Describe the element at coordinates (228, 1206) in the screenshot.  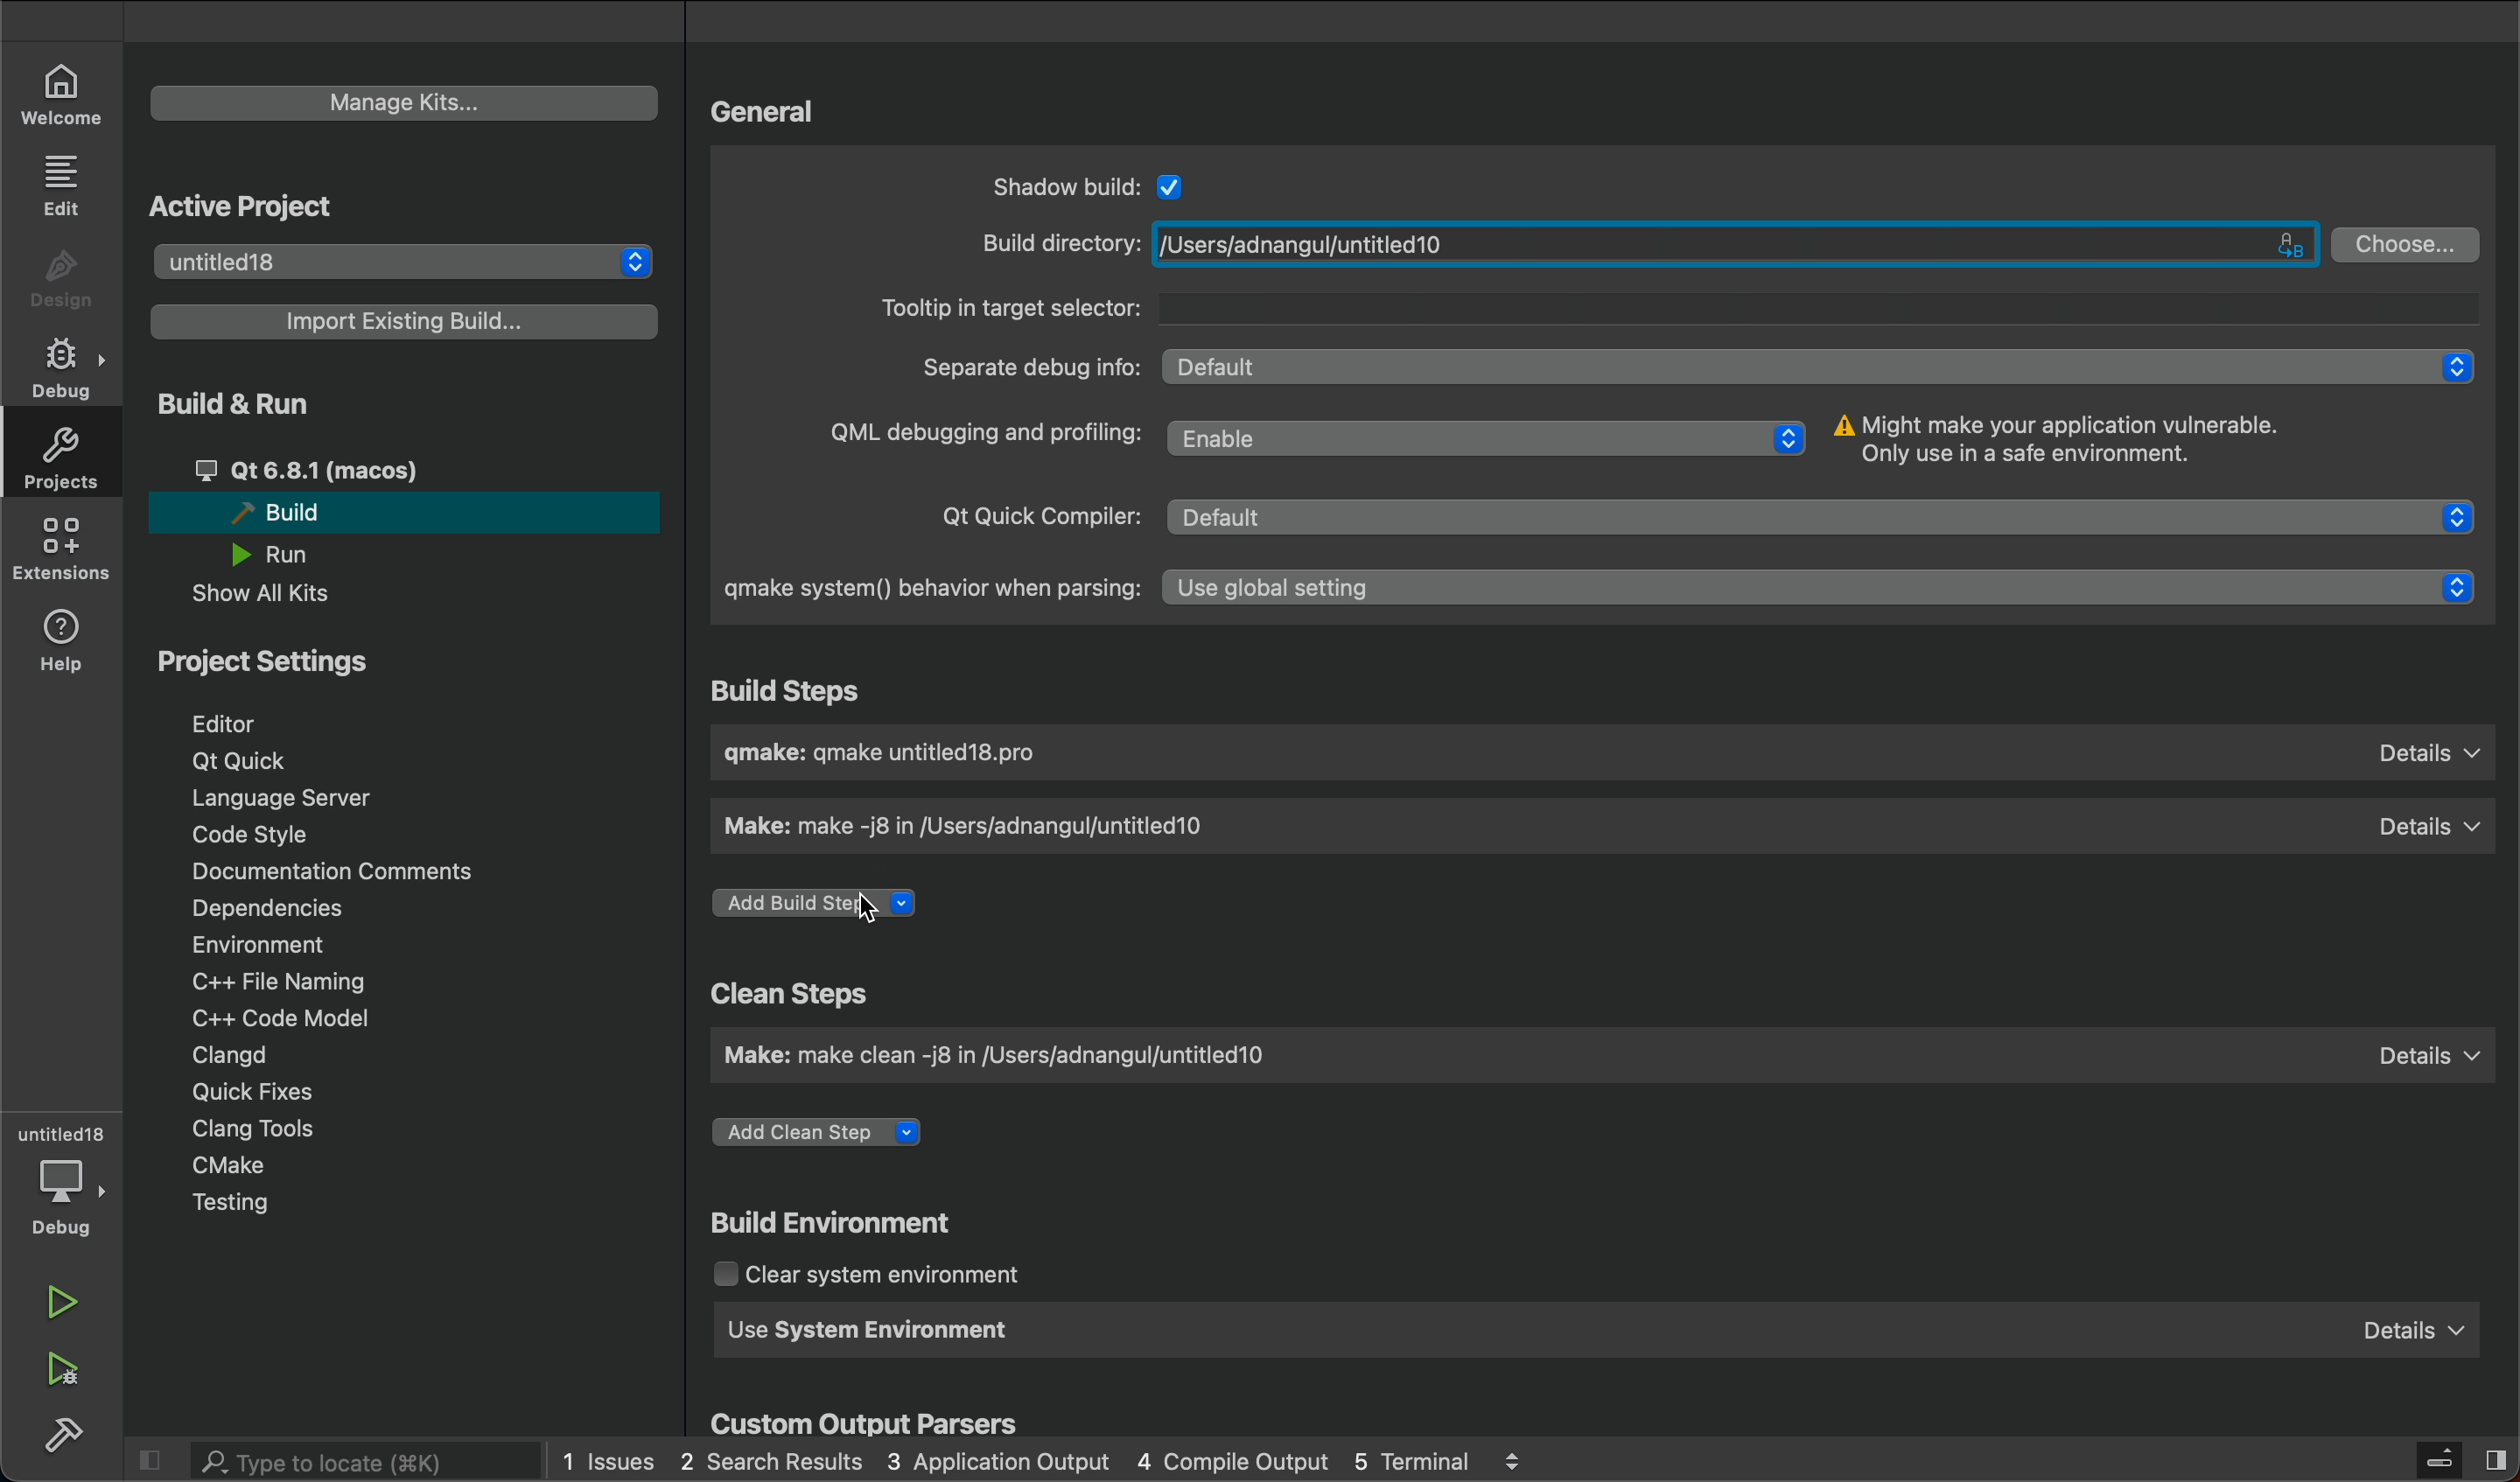
I see `Testing` at that location.